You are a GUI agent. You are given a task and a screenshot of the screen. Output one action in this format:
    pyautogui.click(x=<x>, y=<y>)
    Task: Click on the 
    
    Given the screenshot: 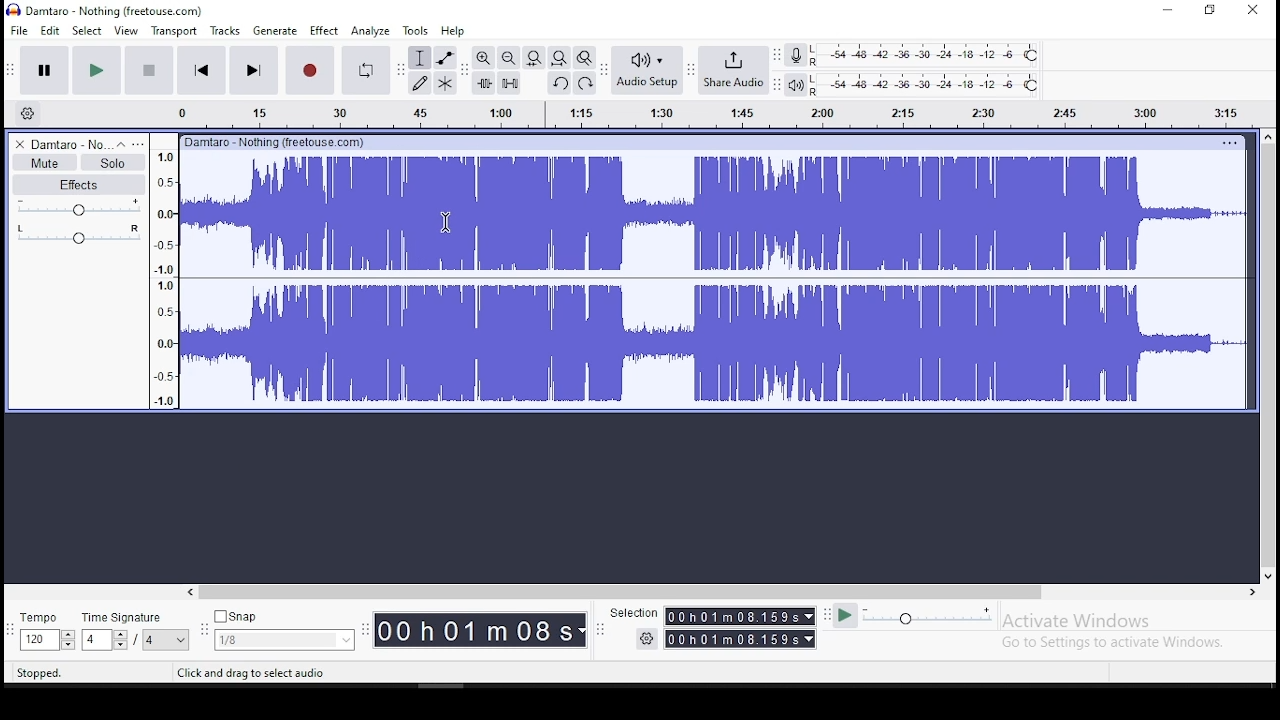 What is the action you would take?
    pyautogui.click(x=690, y=70)
    